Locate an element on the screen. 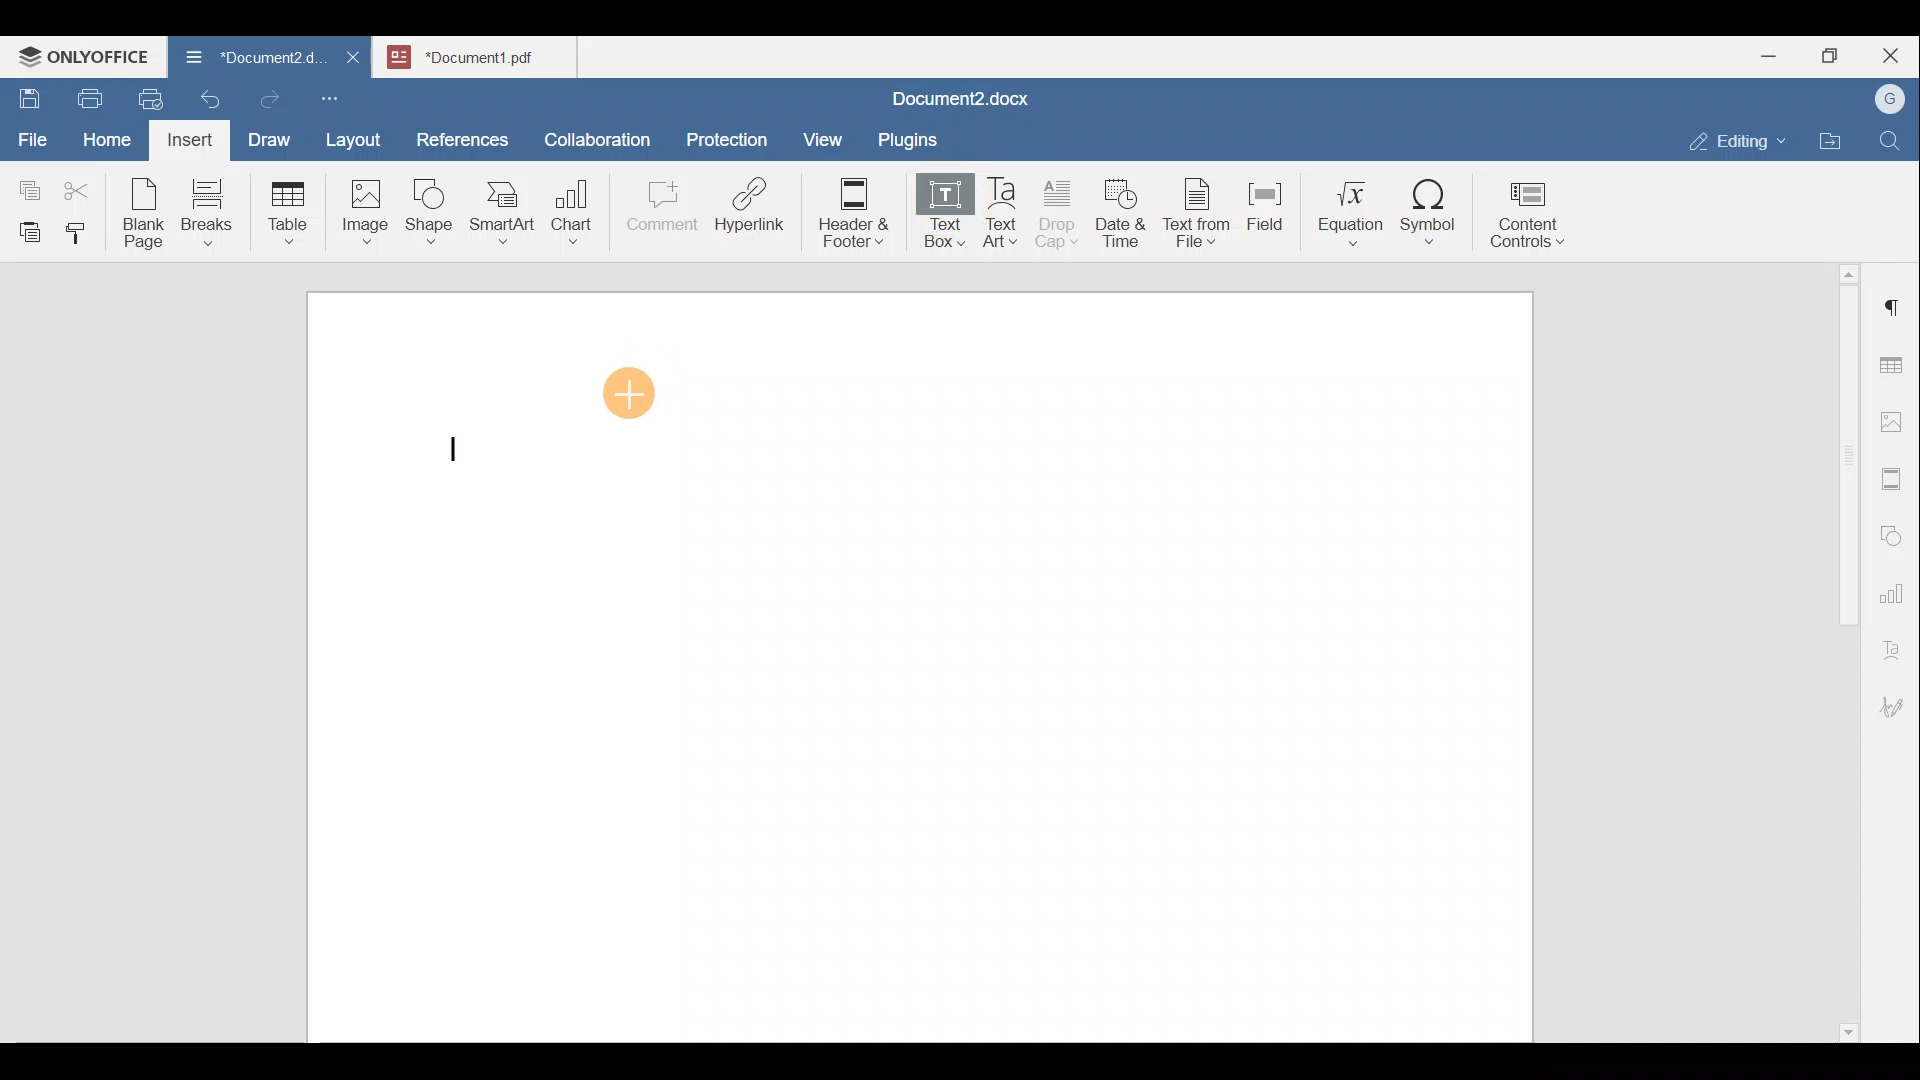  Editing mode is located at coordinates (1738, 137).